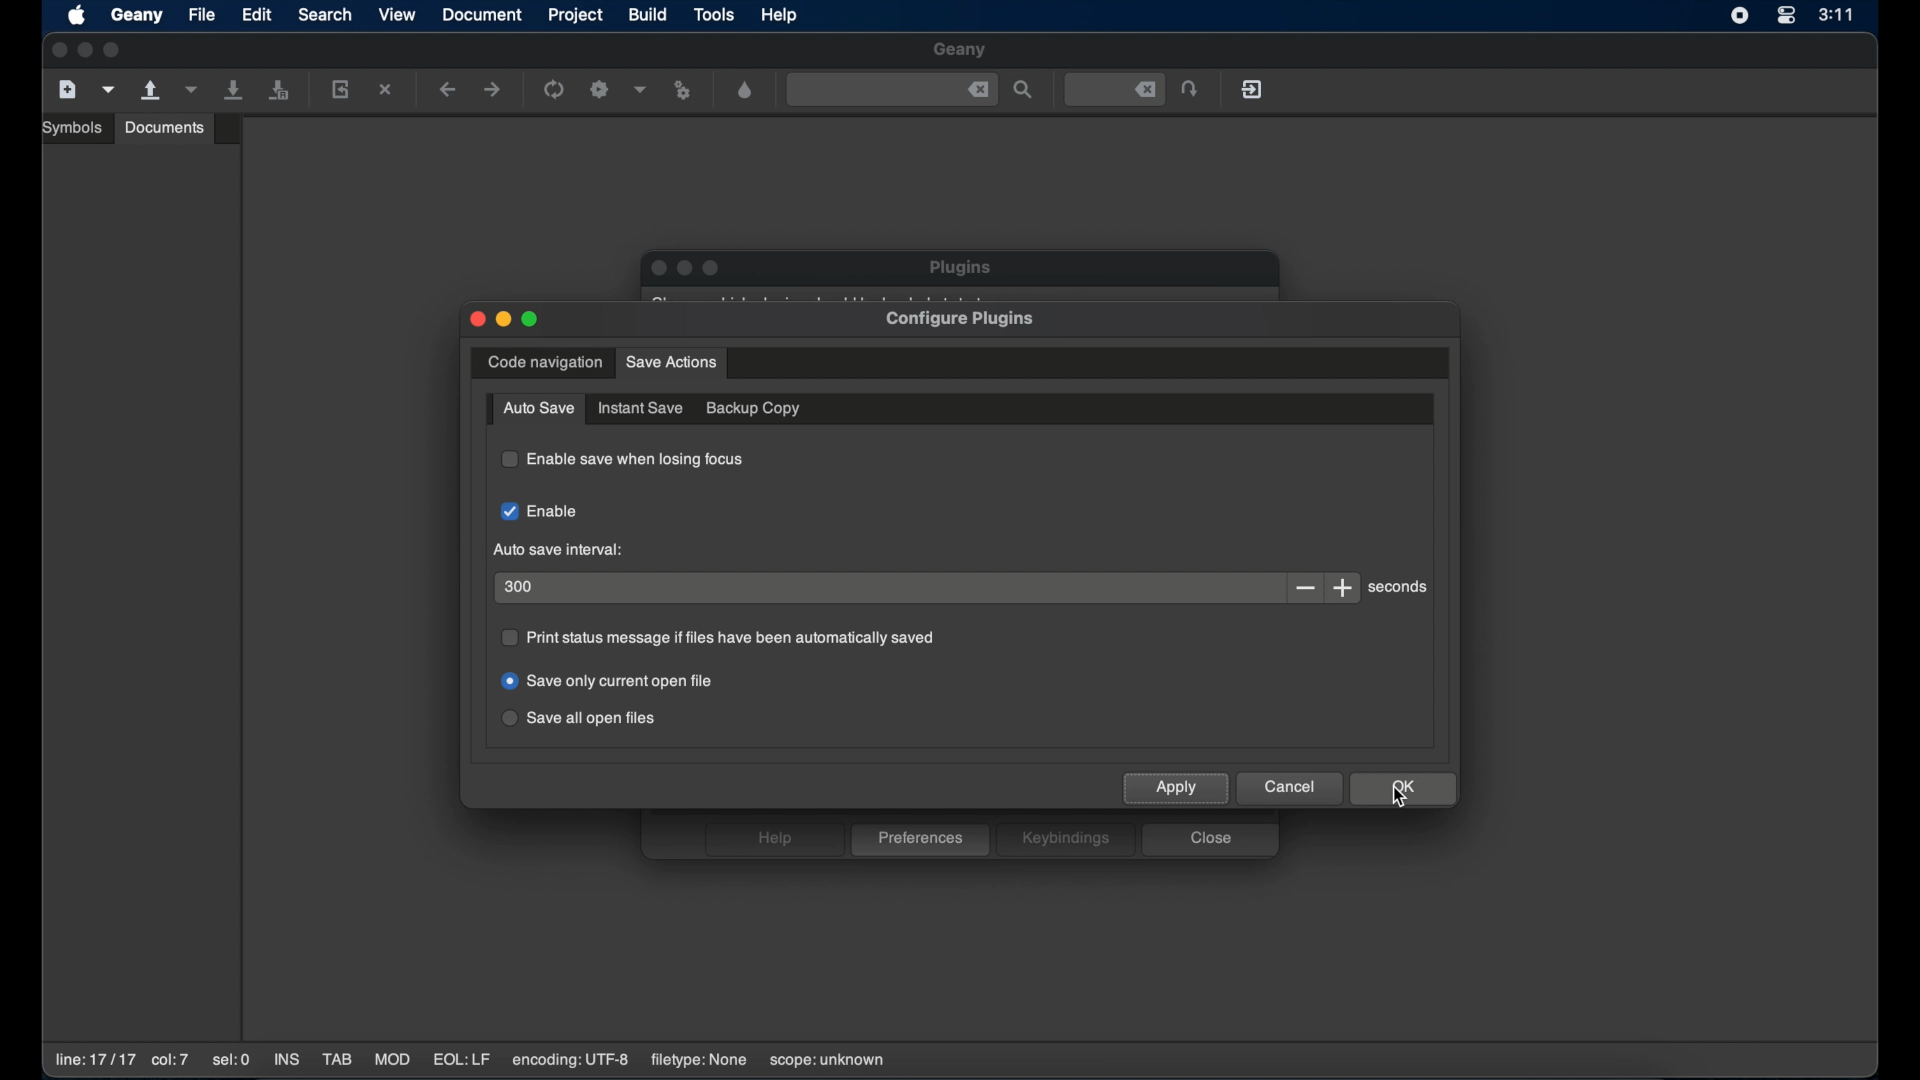 Image resolution: width=1920 pixels, height=1080 pixels. What do you see at coordinates (503, 320) in the screenshot?
I see `minimize` at bounding box center [503, 320].